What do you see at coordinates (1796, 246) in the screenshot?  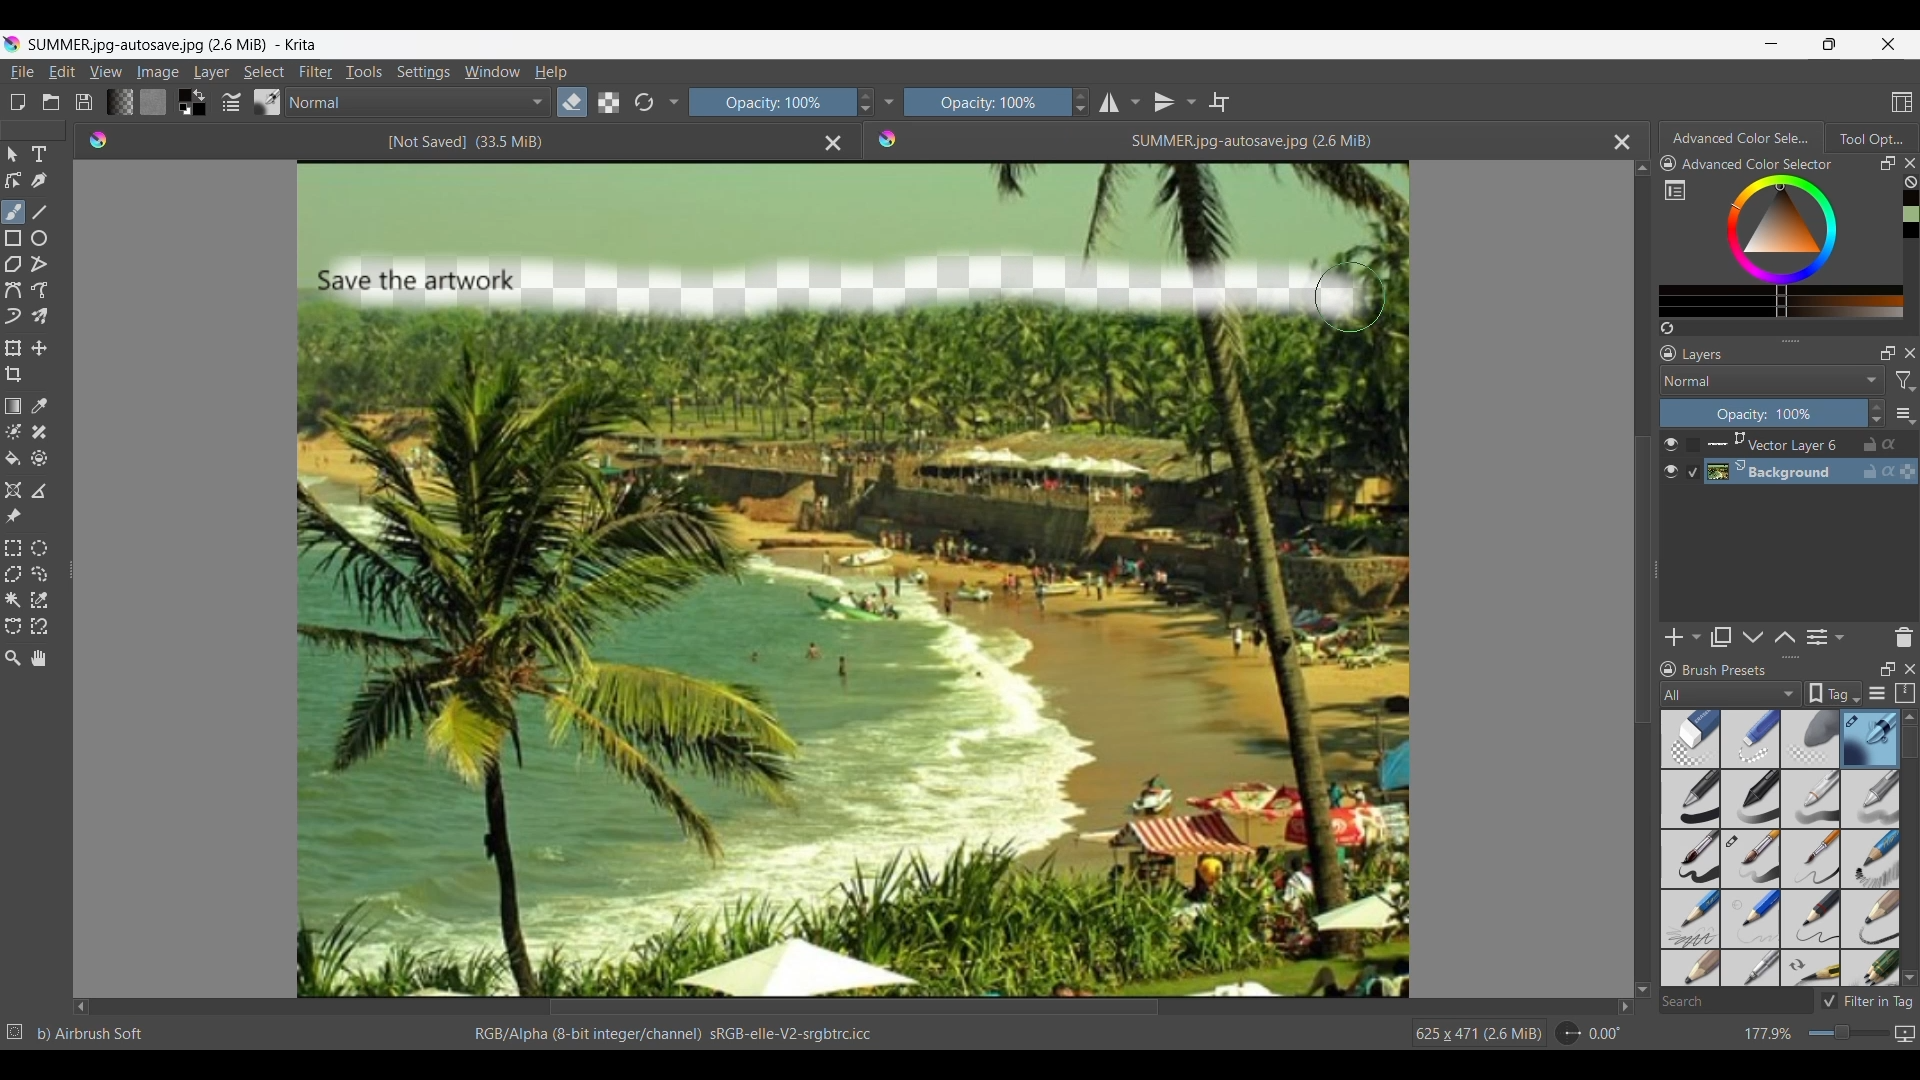 I see `Color selection range` at bounding box center [1796, 246].